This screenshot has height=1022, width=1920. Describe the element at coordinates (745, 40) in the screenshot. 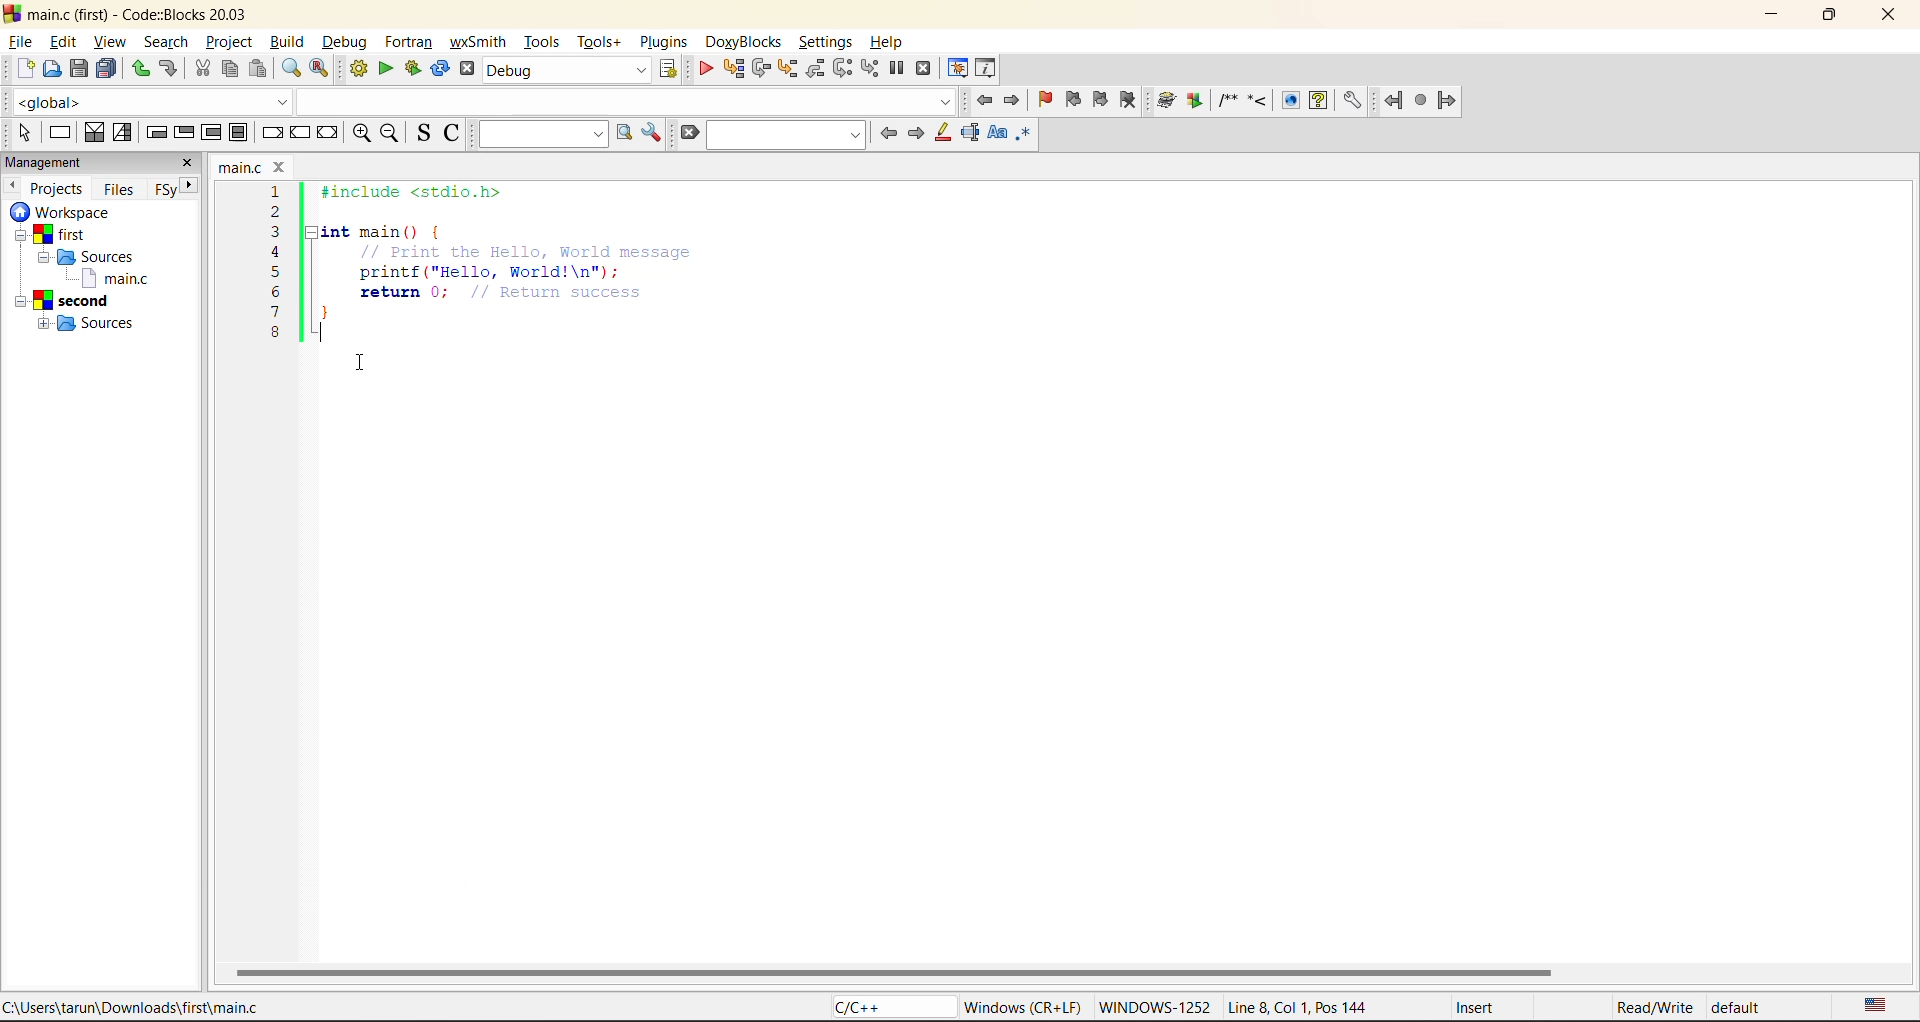

I see `doxyblocks` at that location.